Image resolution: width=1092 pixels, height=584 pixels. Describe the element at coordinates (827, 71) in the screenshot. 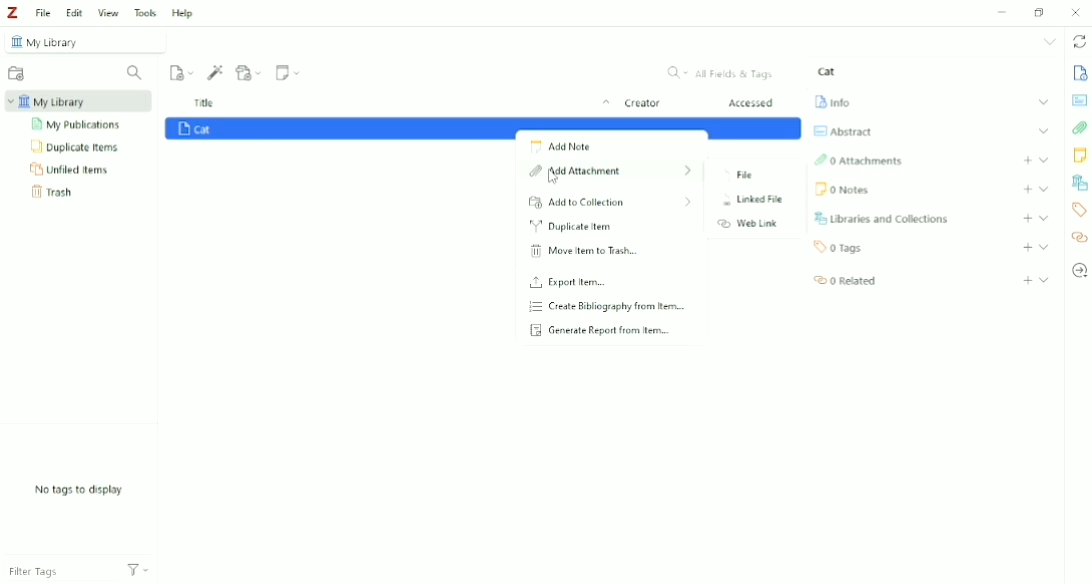

I see `Cat` at that location.